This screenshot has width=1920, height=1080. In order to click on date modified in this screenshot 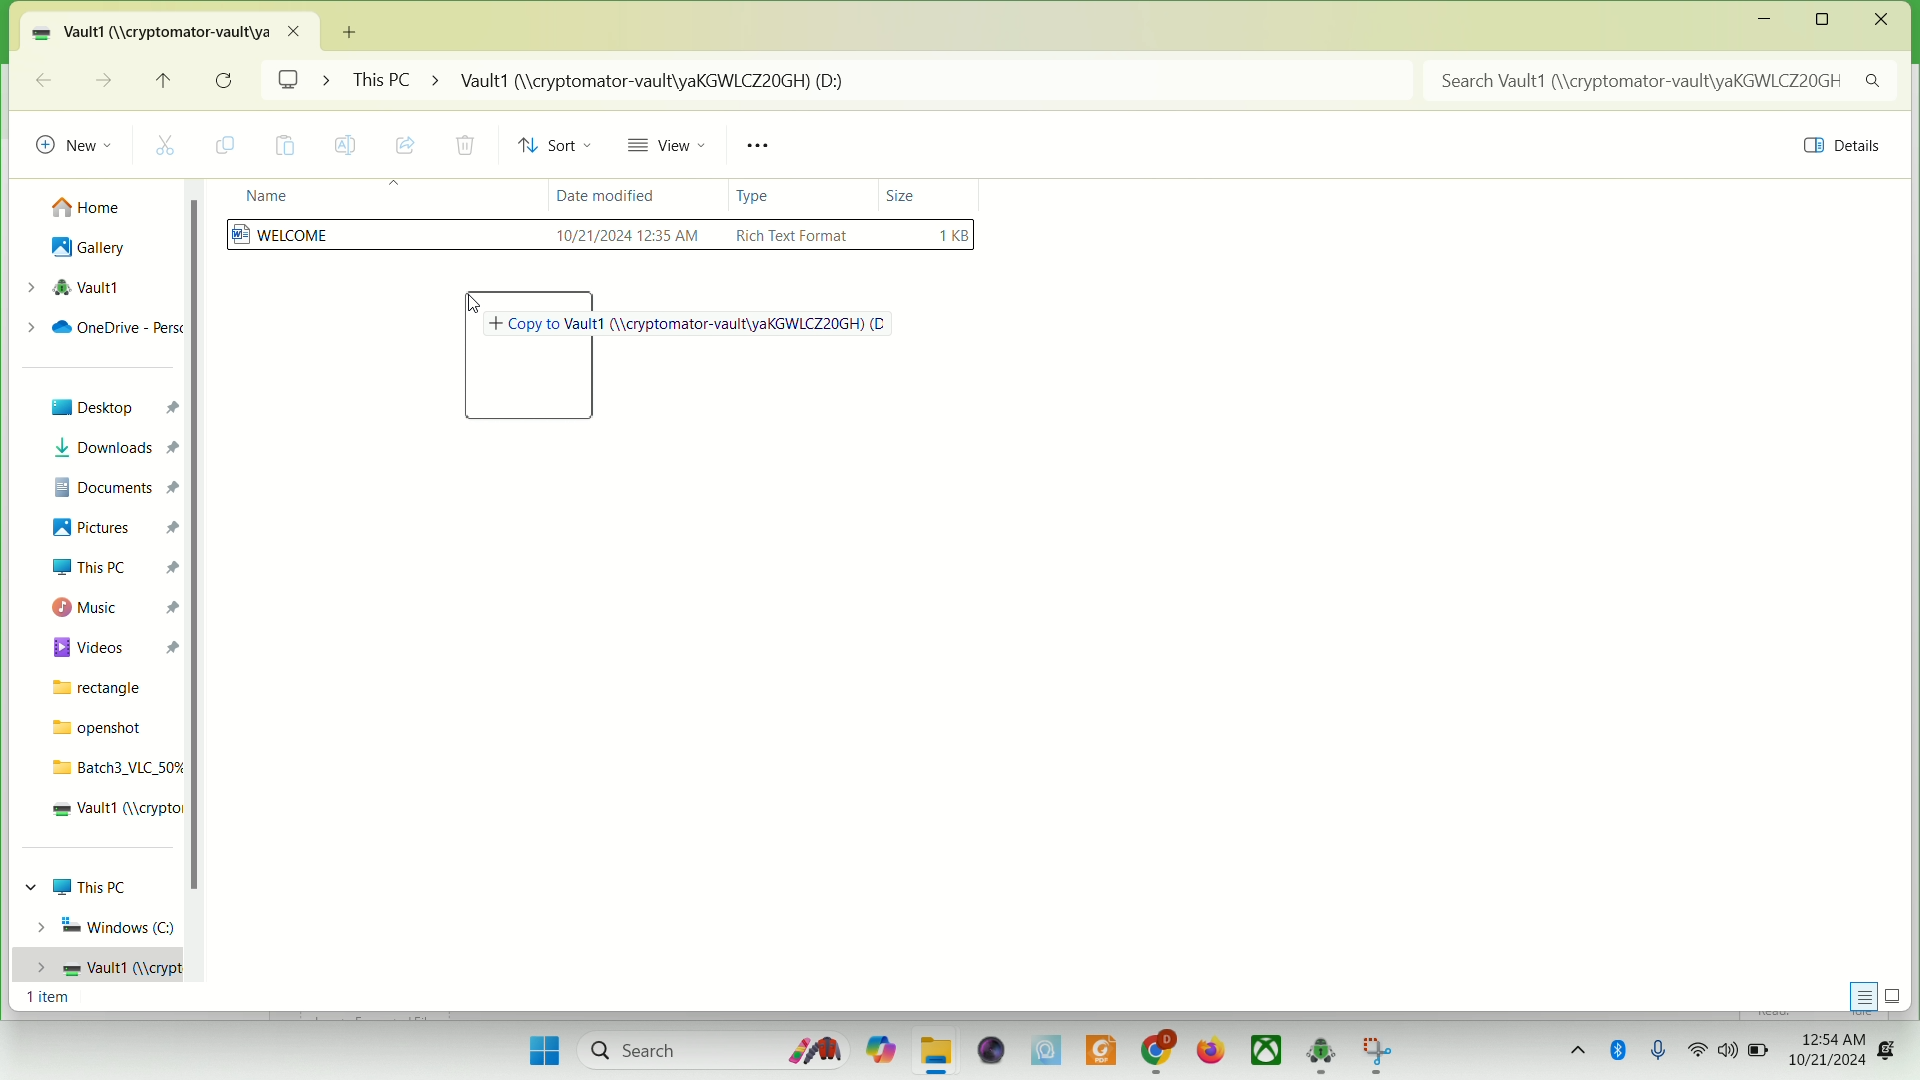, I will do `click(602, 199)`.